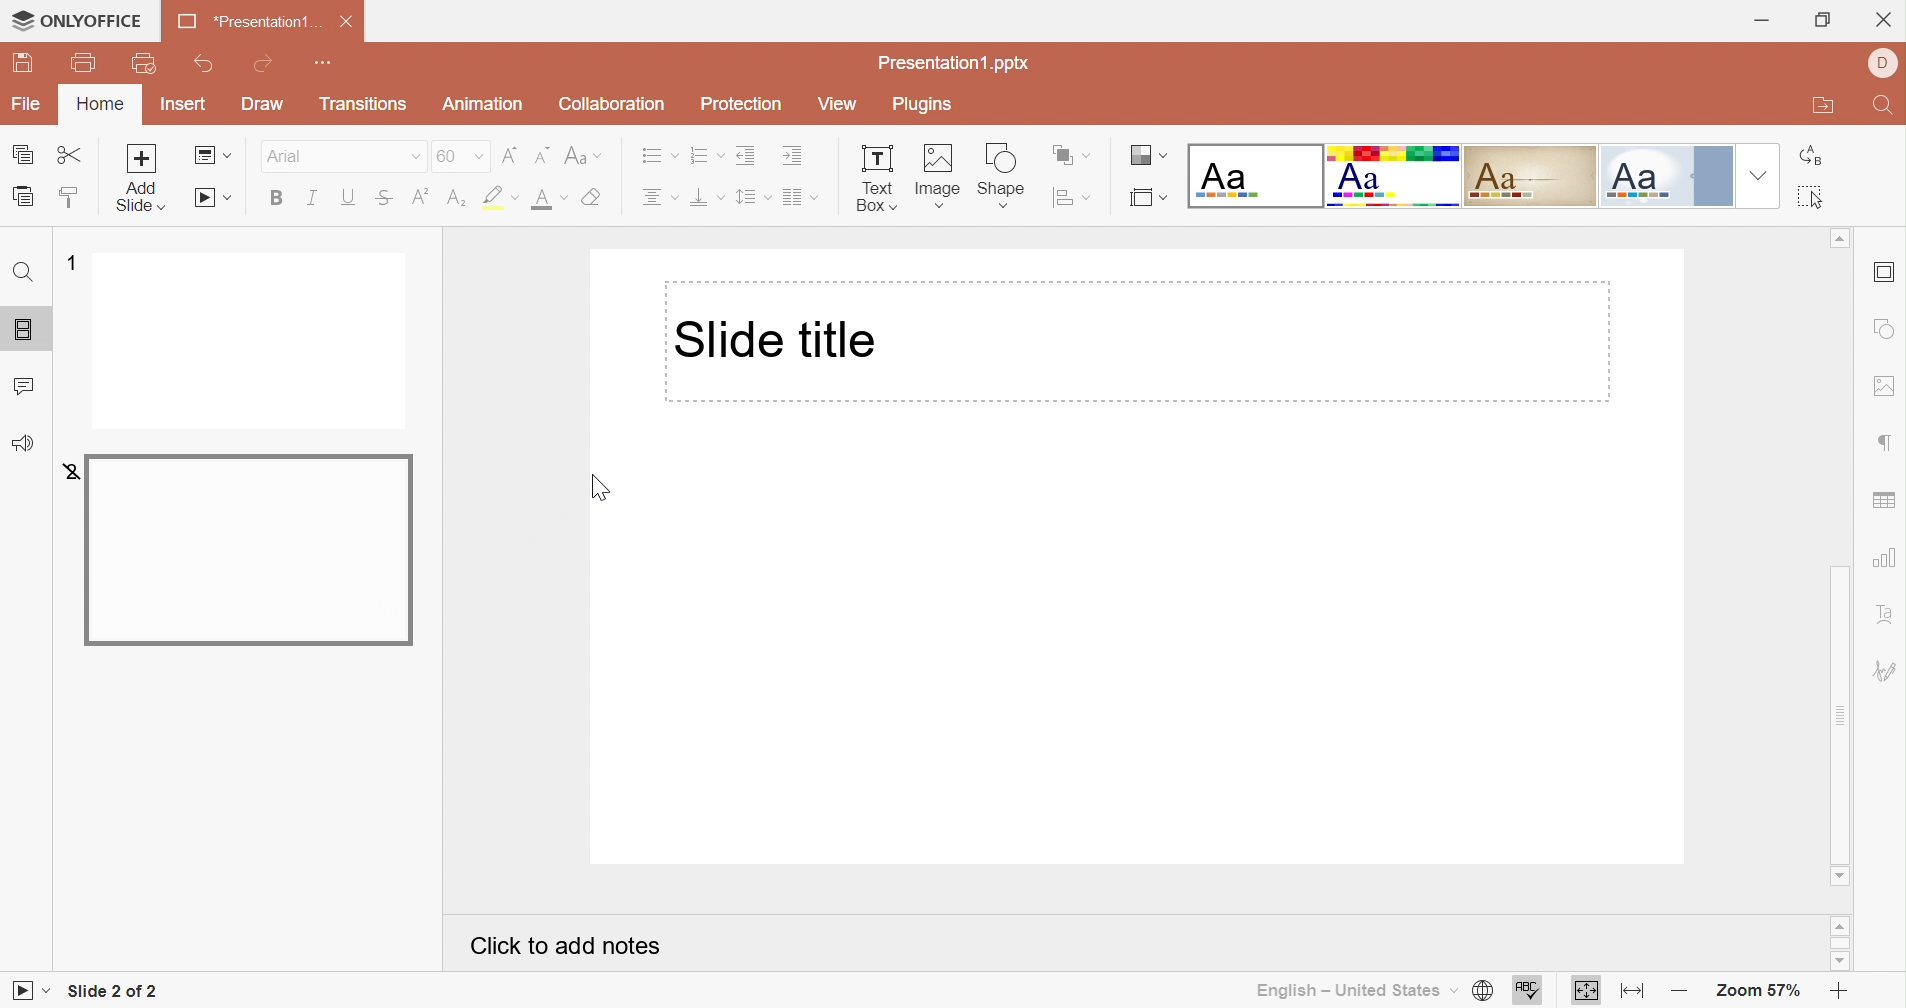 The image size is (1906, 1008). What do you see at coordinates (1393, 176) in the screenshot?
I see `Basic` at bounding box center [1393, 176].